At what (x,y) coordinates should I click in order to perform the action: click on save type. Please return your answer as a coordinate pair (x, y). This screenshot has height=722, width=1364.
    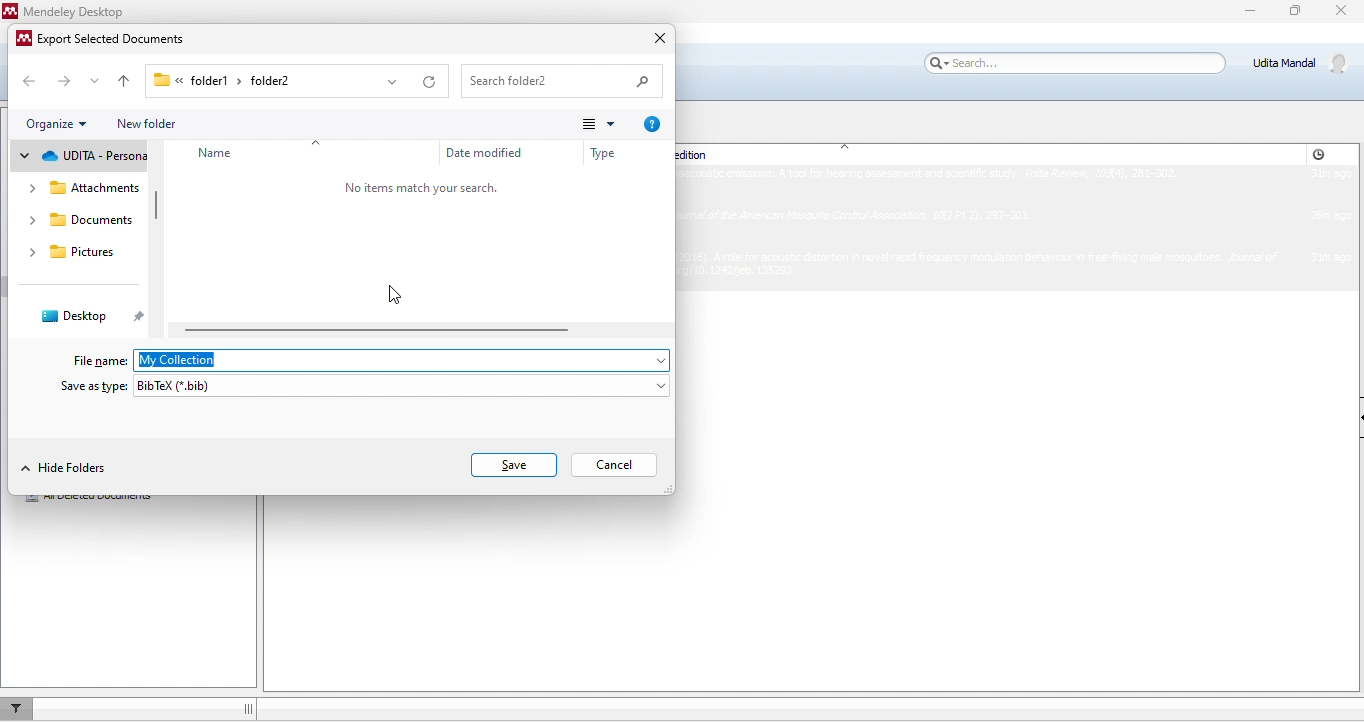
    Looking at the image, I should click on (403, 388).